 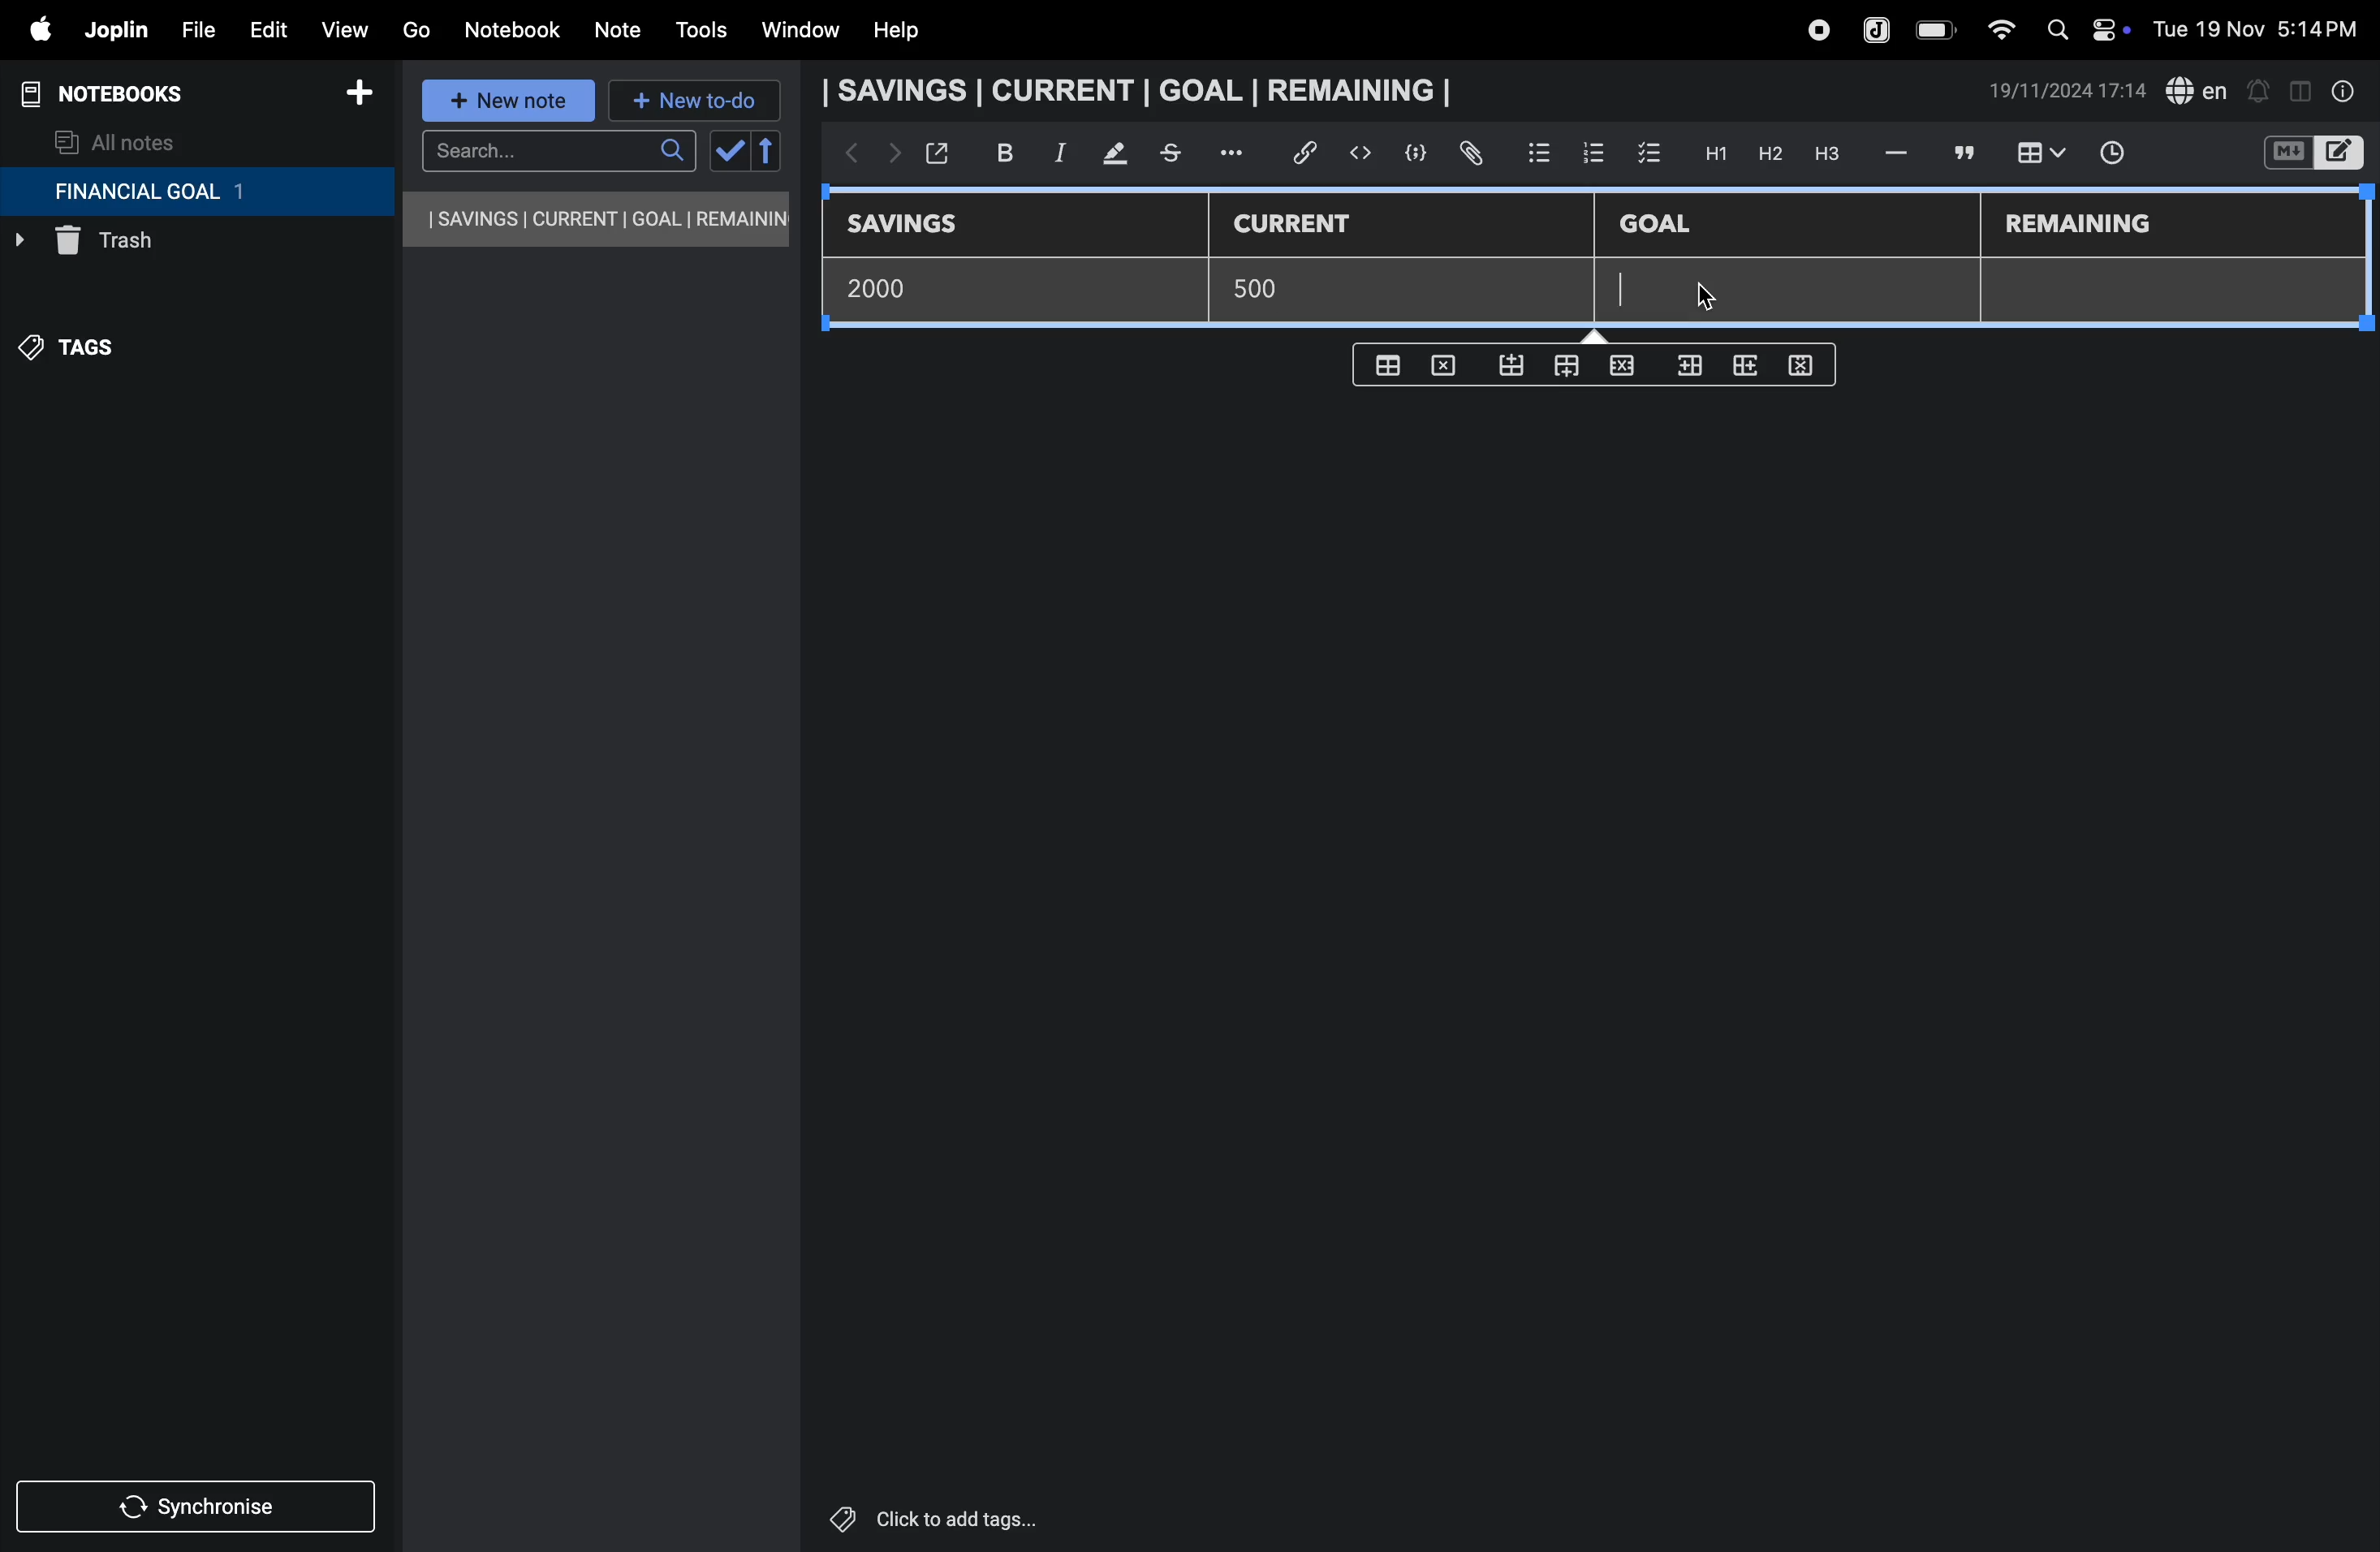 I want to click on 500, so click(x=1268, y=289).